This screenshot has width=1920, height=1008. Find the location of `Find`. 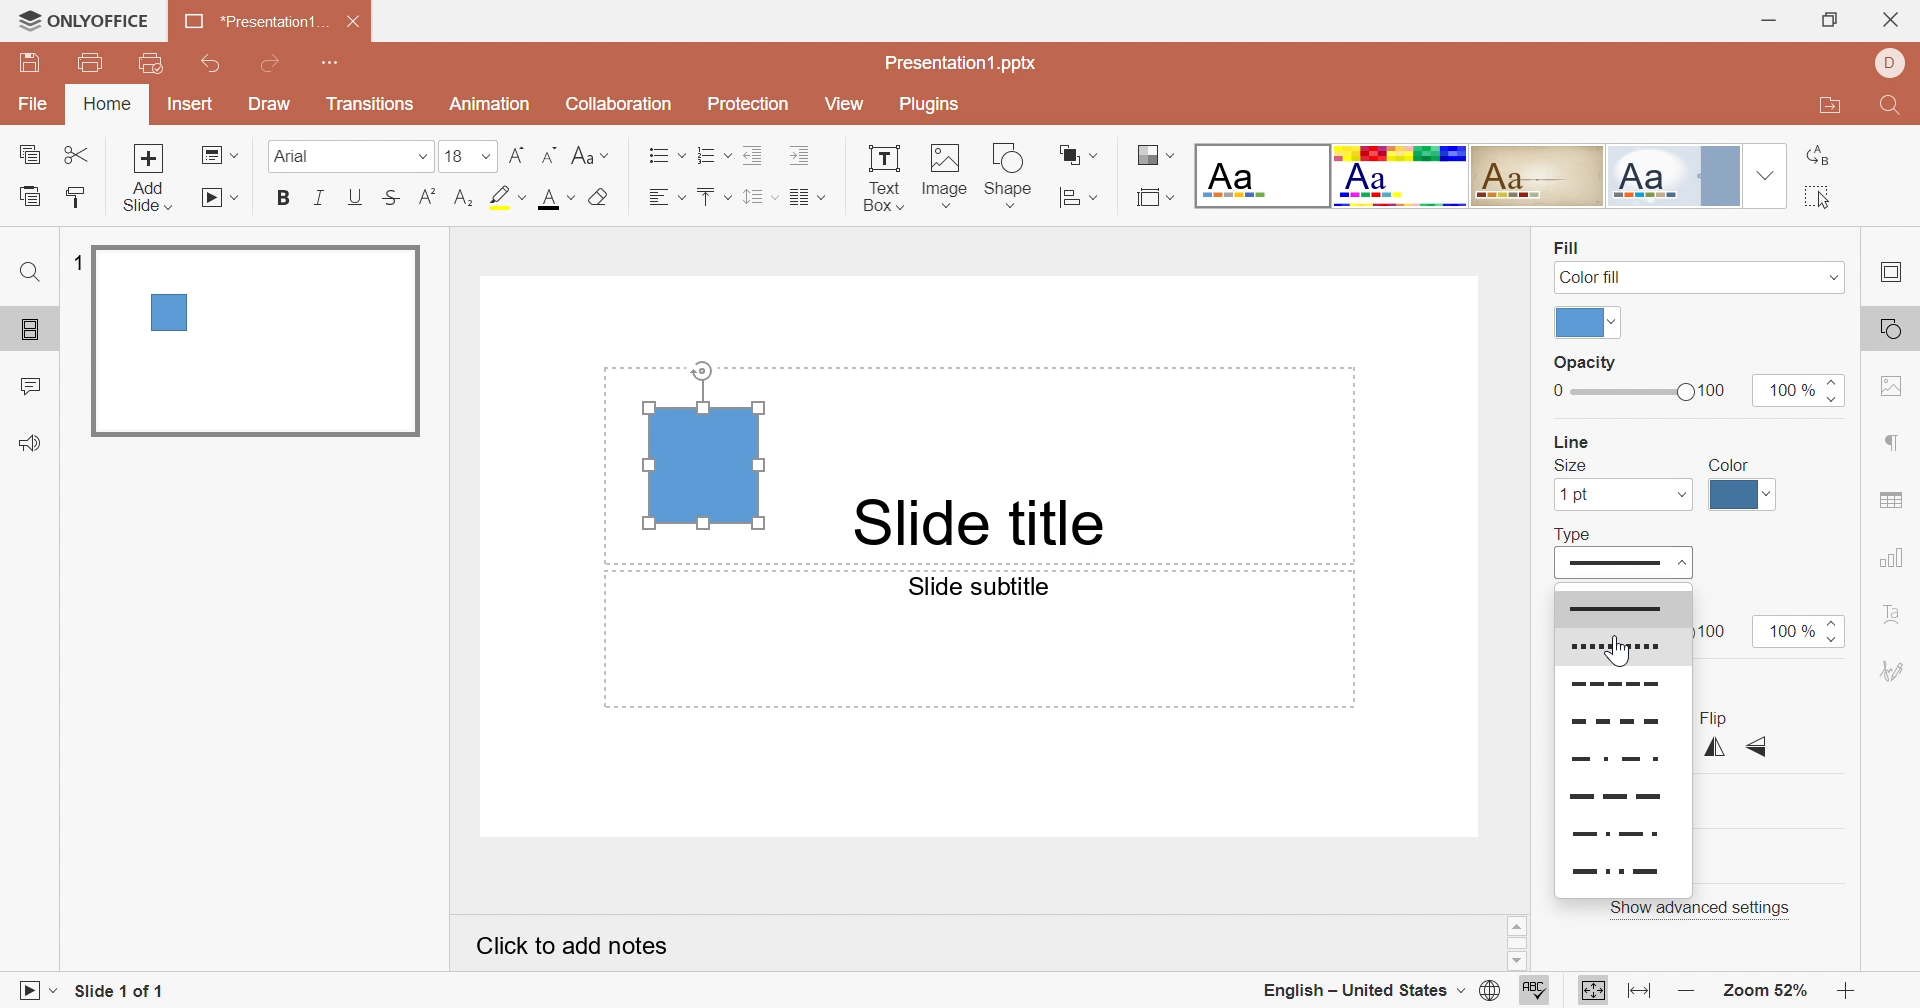

Find is located at coordinates (29, 276).